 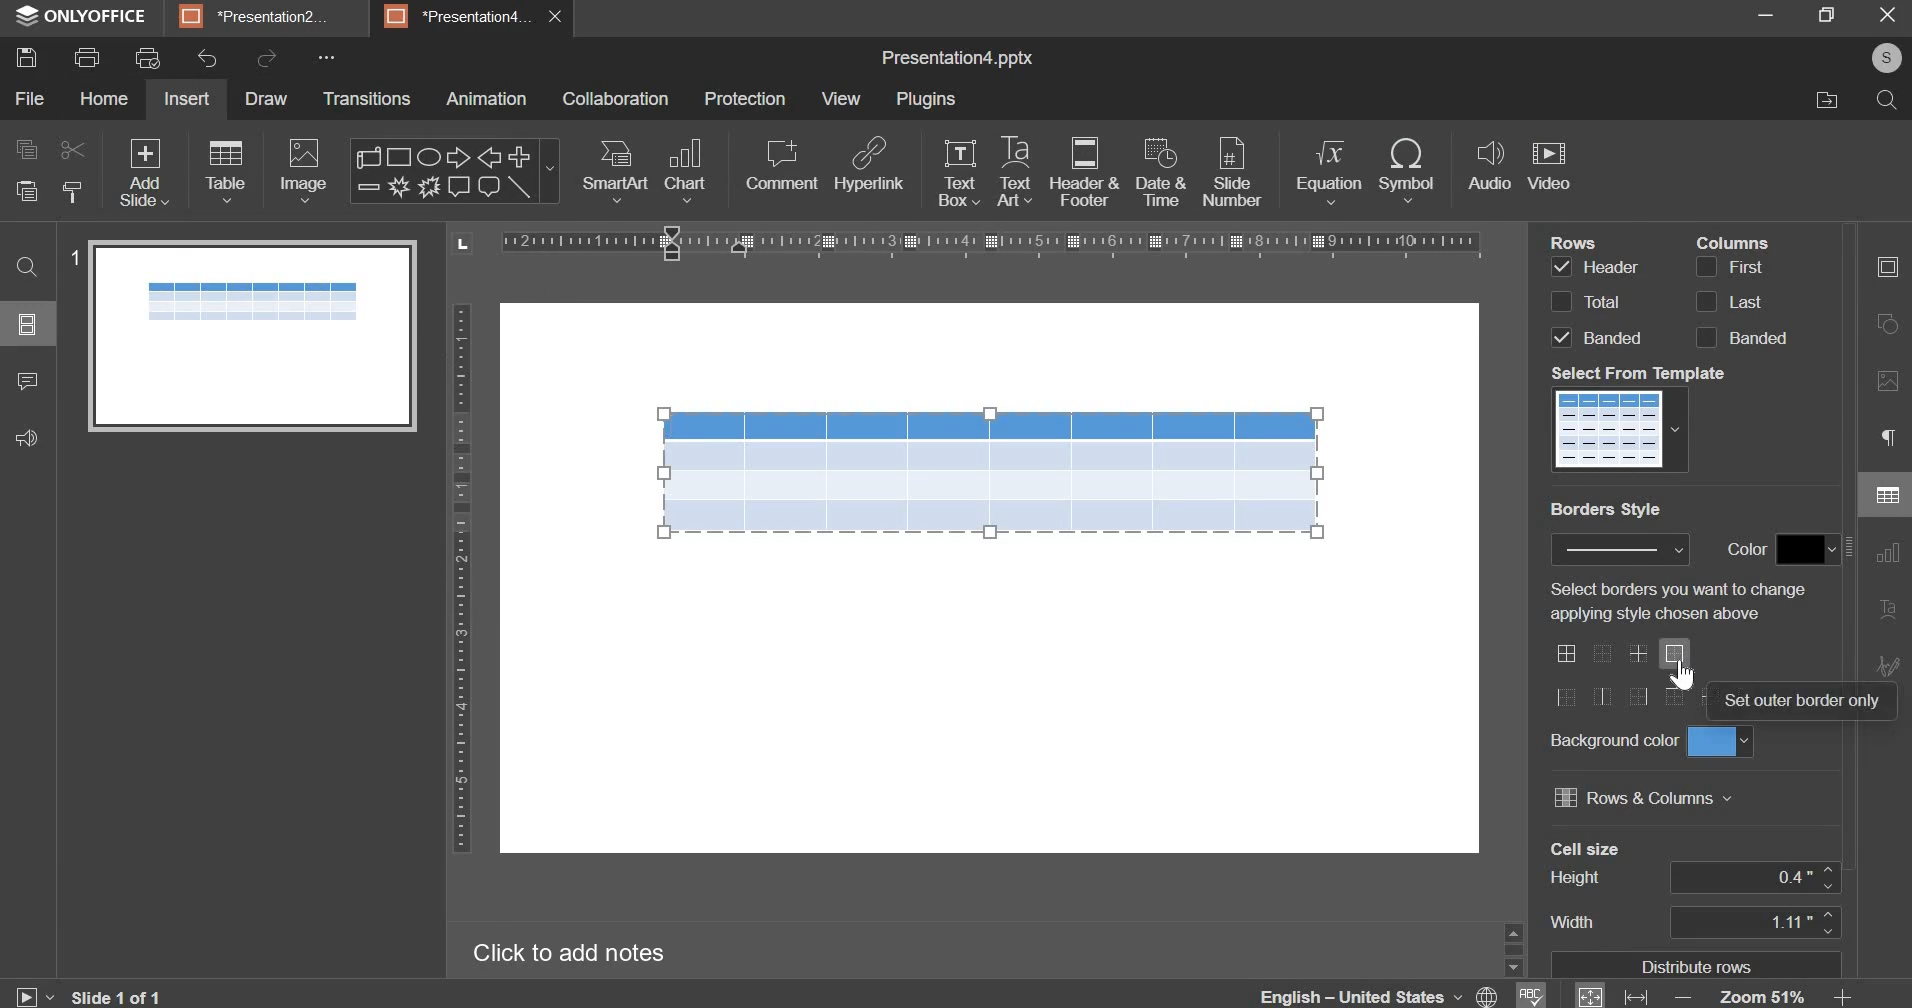 What do you see at coordinates (115, 996) in the screenshot?
I see `slide 1 of 1` at bounding box center [115, 996].